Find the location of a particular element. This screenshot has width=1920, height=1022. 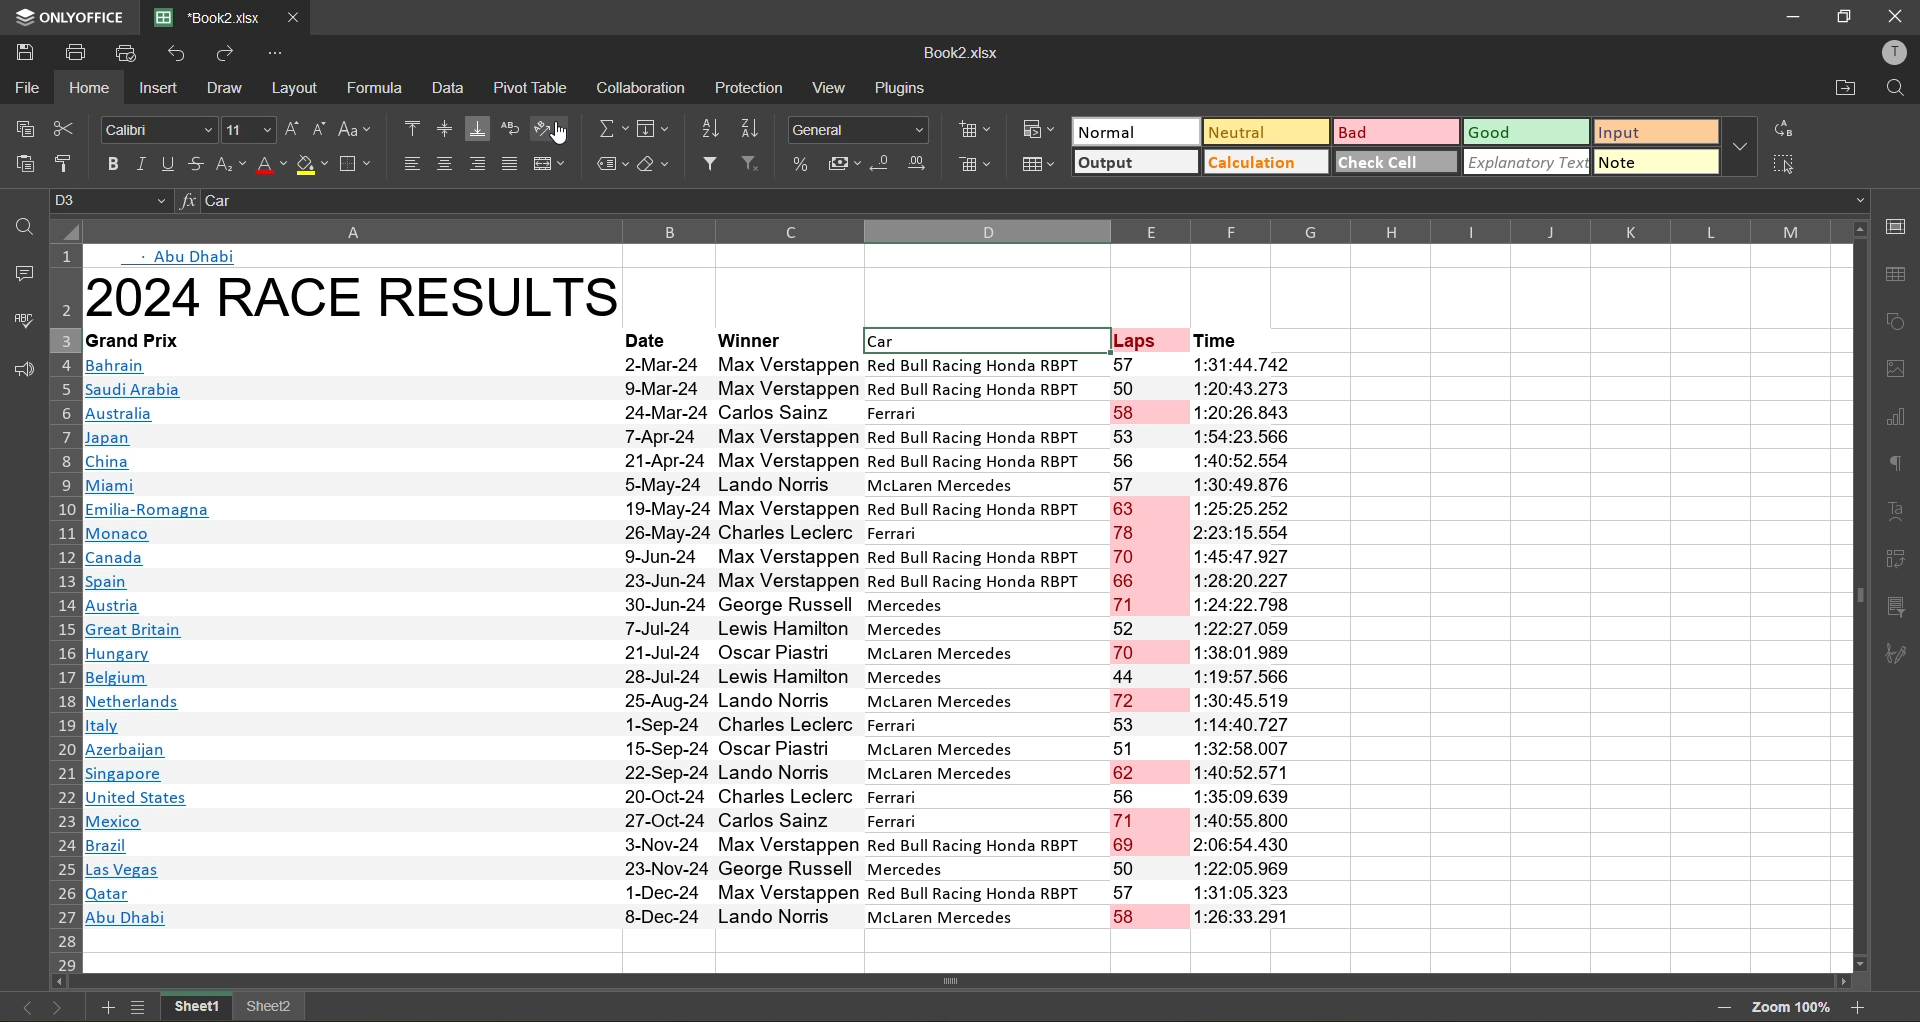

table is located at coordinates (1900, 277).